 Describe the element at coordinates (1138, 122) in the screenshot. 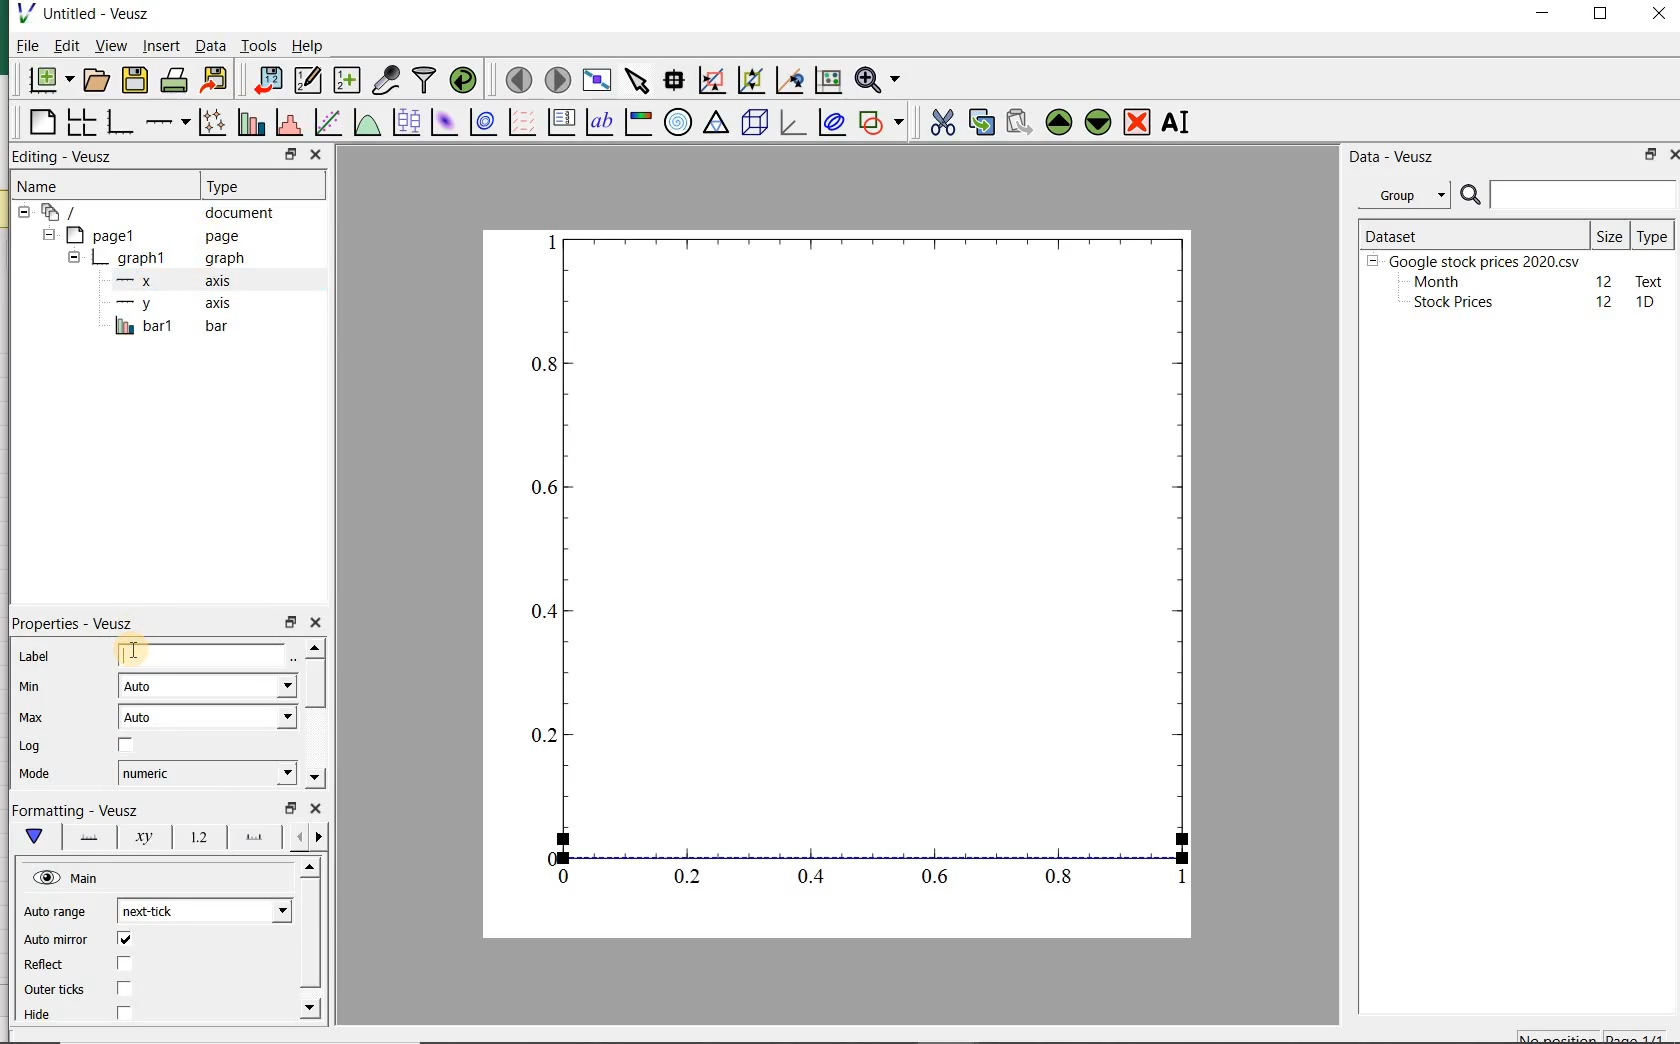

I see `remove the selected widget` at that location.